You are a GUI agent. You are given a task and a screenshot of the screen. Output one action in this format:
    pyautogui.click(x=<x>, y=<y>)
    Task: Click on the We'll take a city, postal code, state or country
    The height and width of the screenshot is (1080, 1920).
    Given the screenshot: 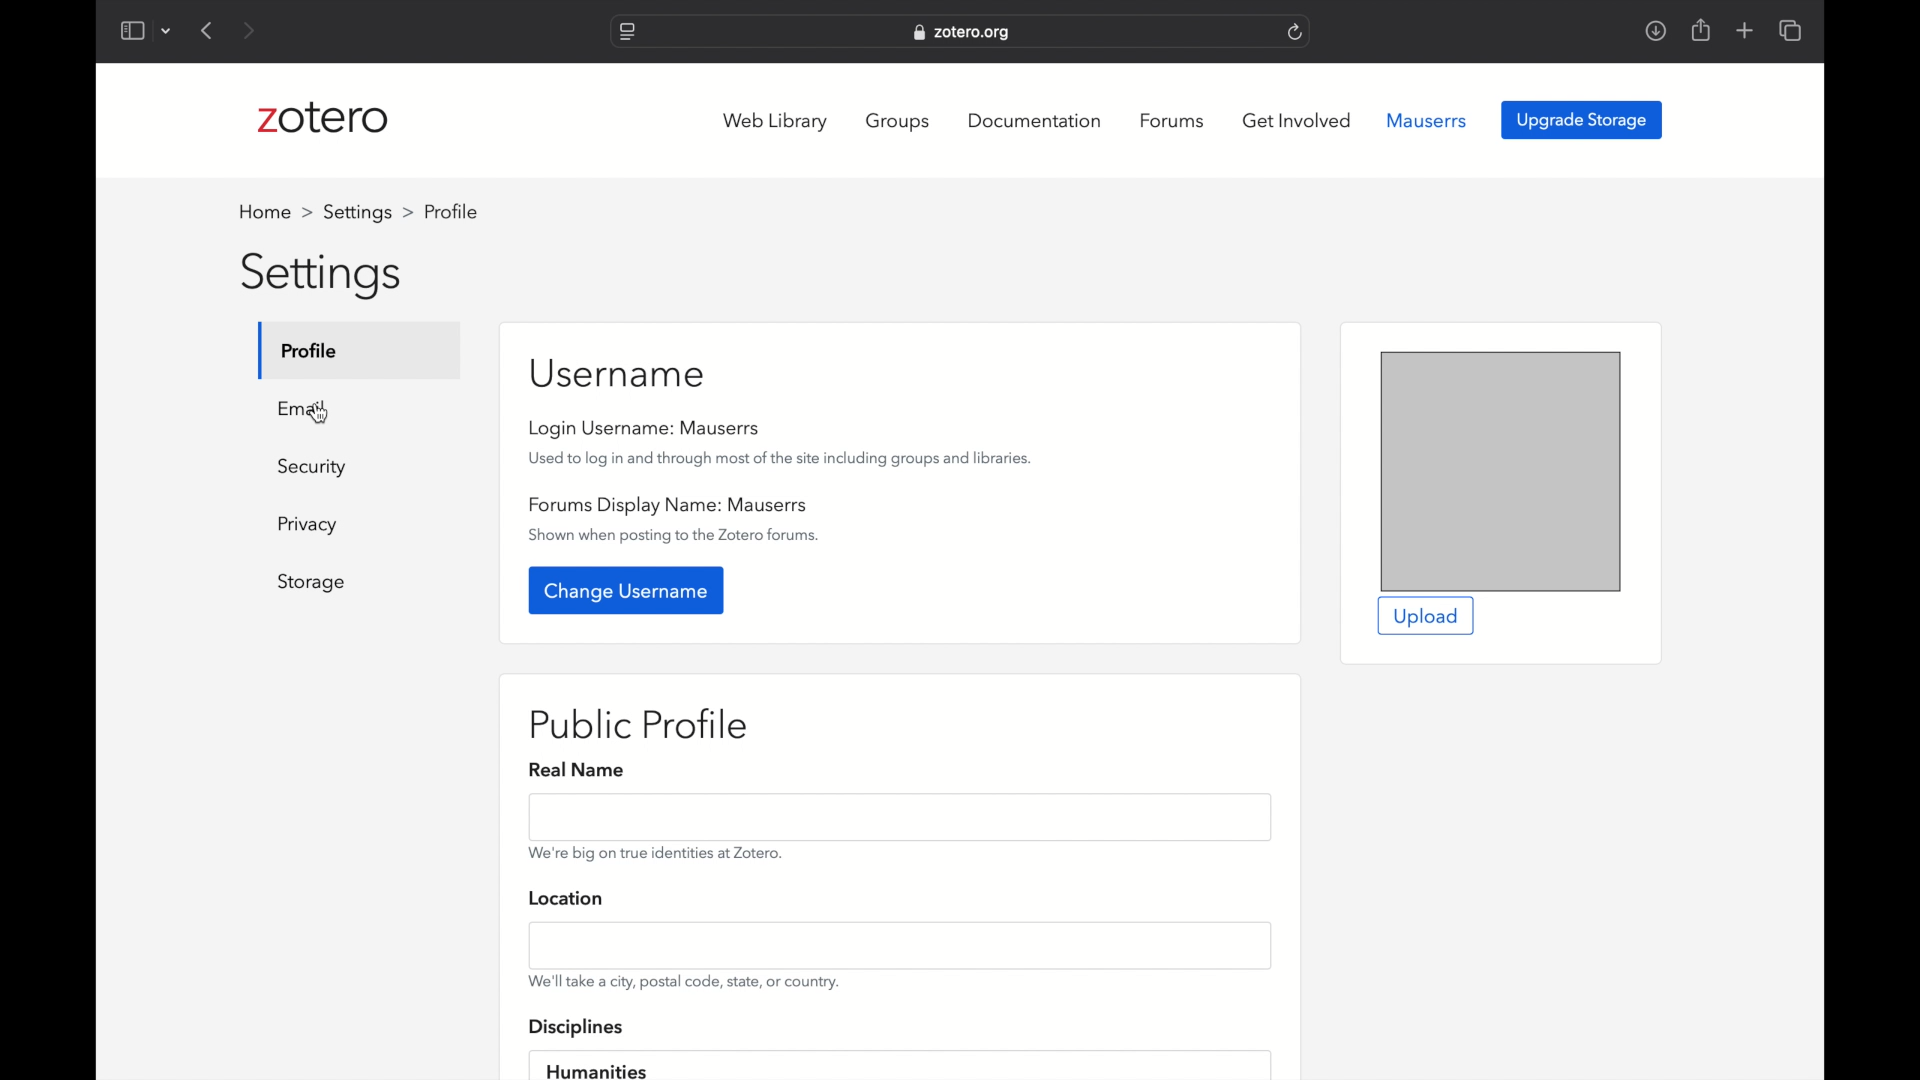 What is the action you would take?
    pyautogui.click(x=683, y=982)
    